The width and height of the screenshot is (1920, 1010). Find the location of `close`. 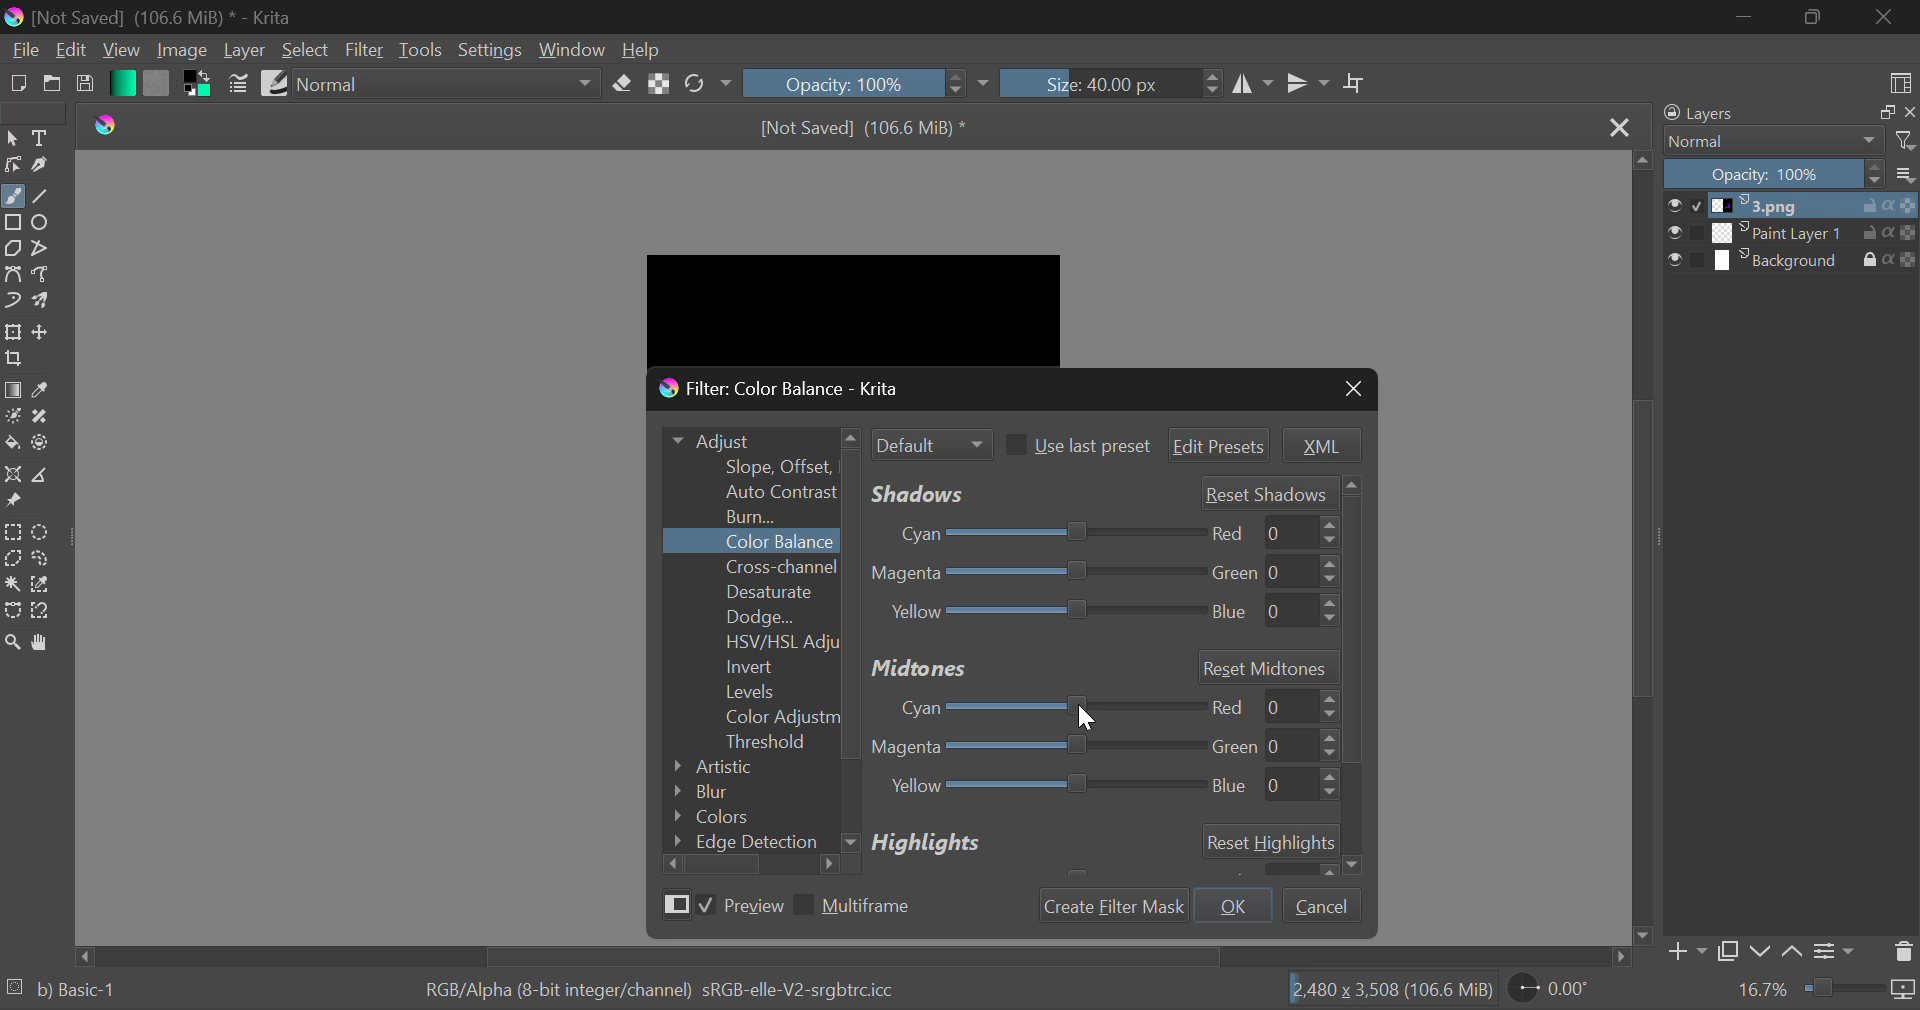

close is located at coordinates (1908, 113).